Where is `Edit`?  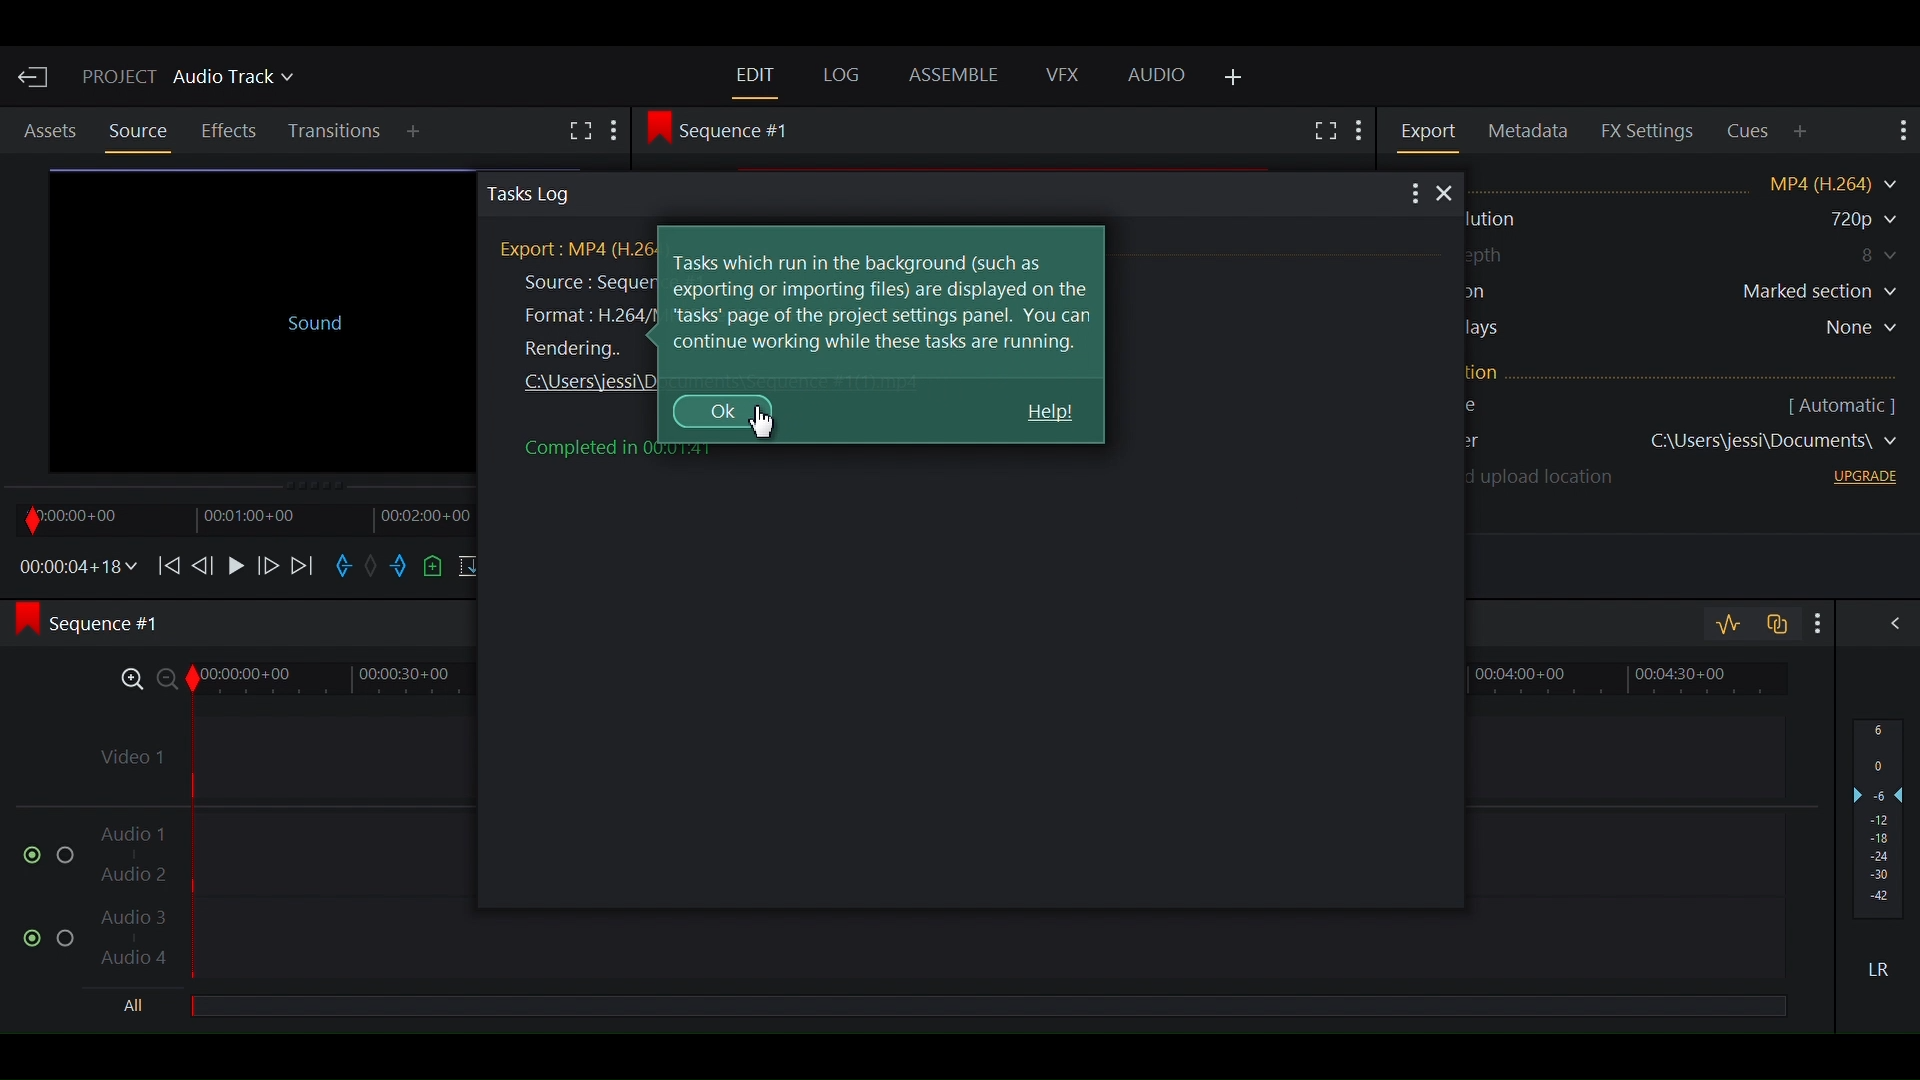
Edit is located at coordinates (755, 74).